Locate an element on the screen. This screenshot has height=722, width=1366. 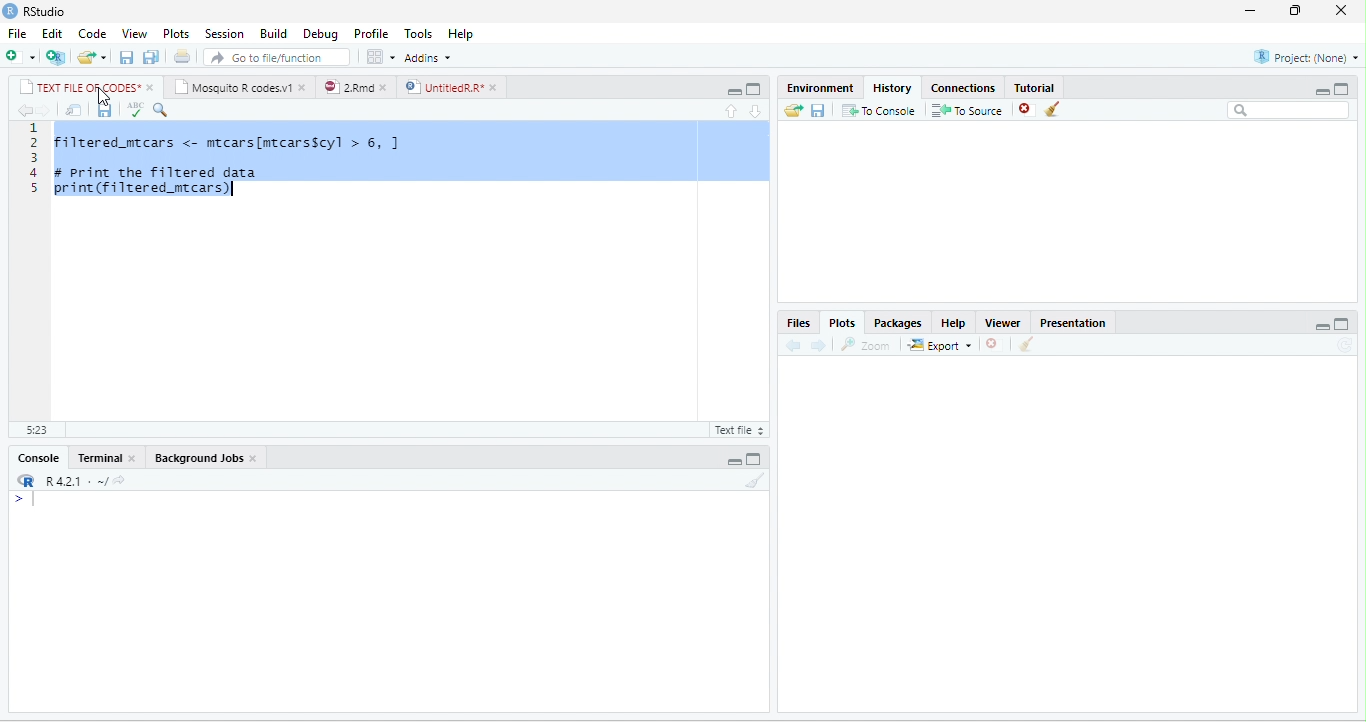
forward is located at coordinates (818, 346).